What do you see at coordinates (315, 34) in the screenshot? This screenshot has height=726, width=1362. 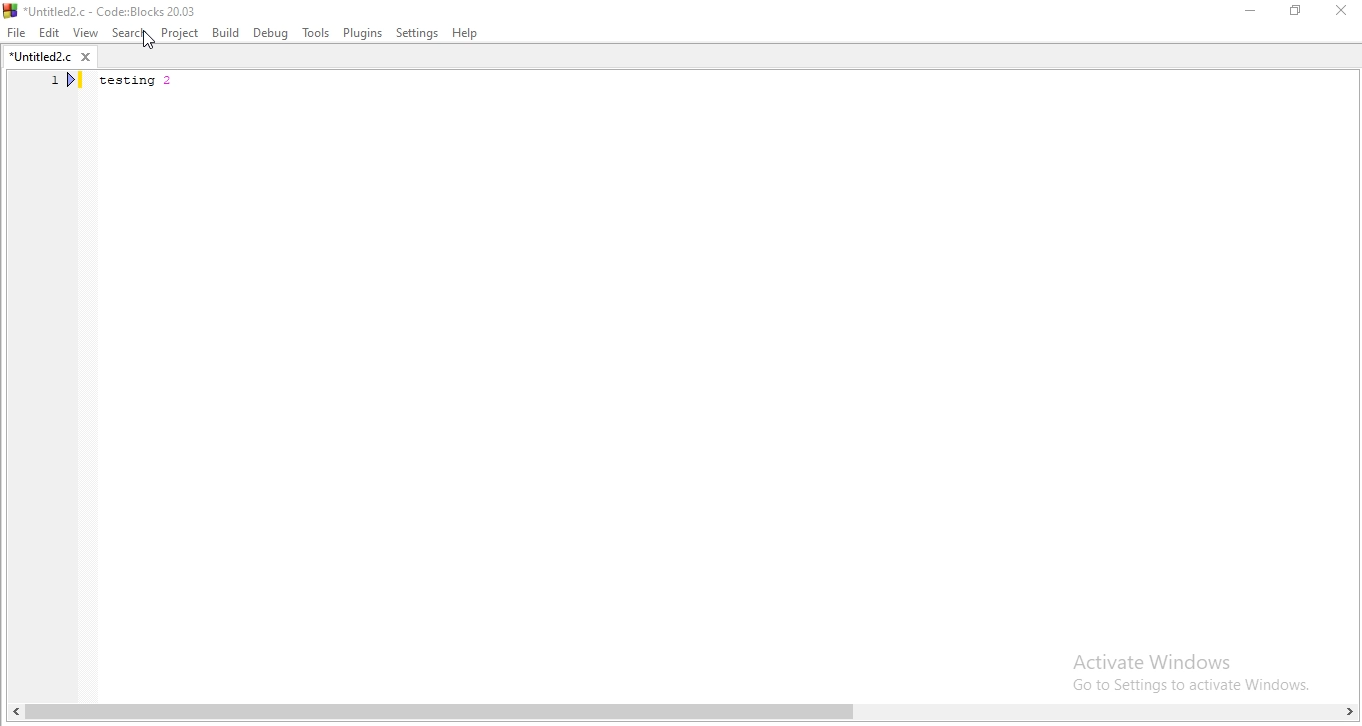 I see `Tools ` at bounding box center [315, 34].